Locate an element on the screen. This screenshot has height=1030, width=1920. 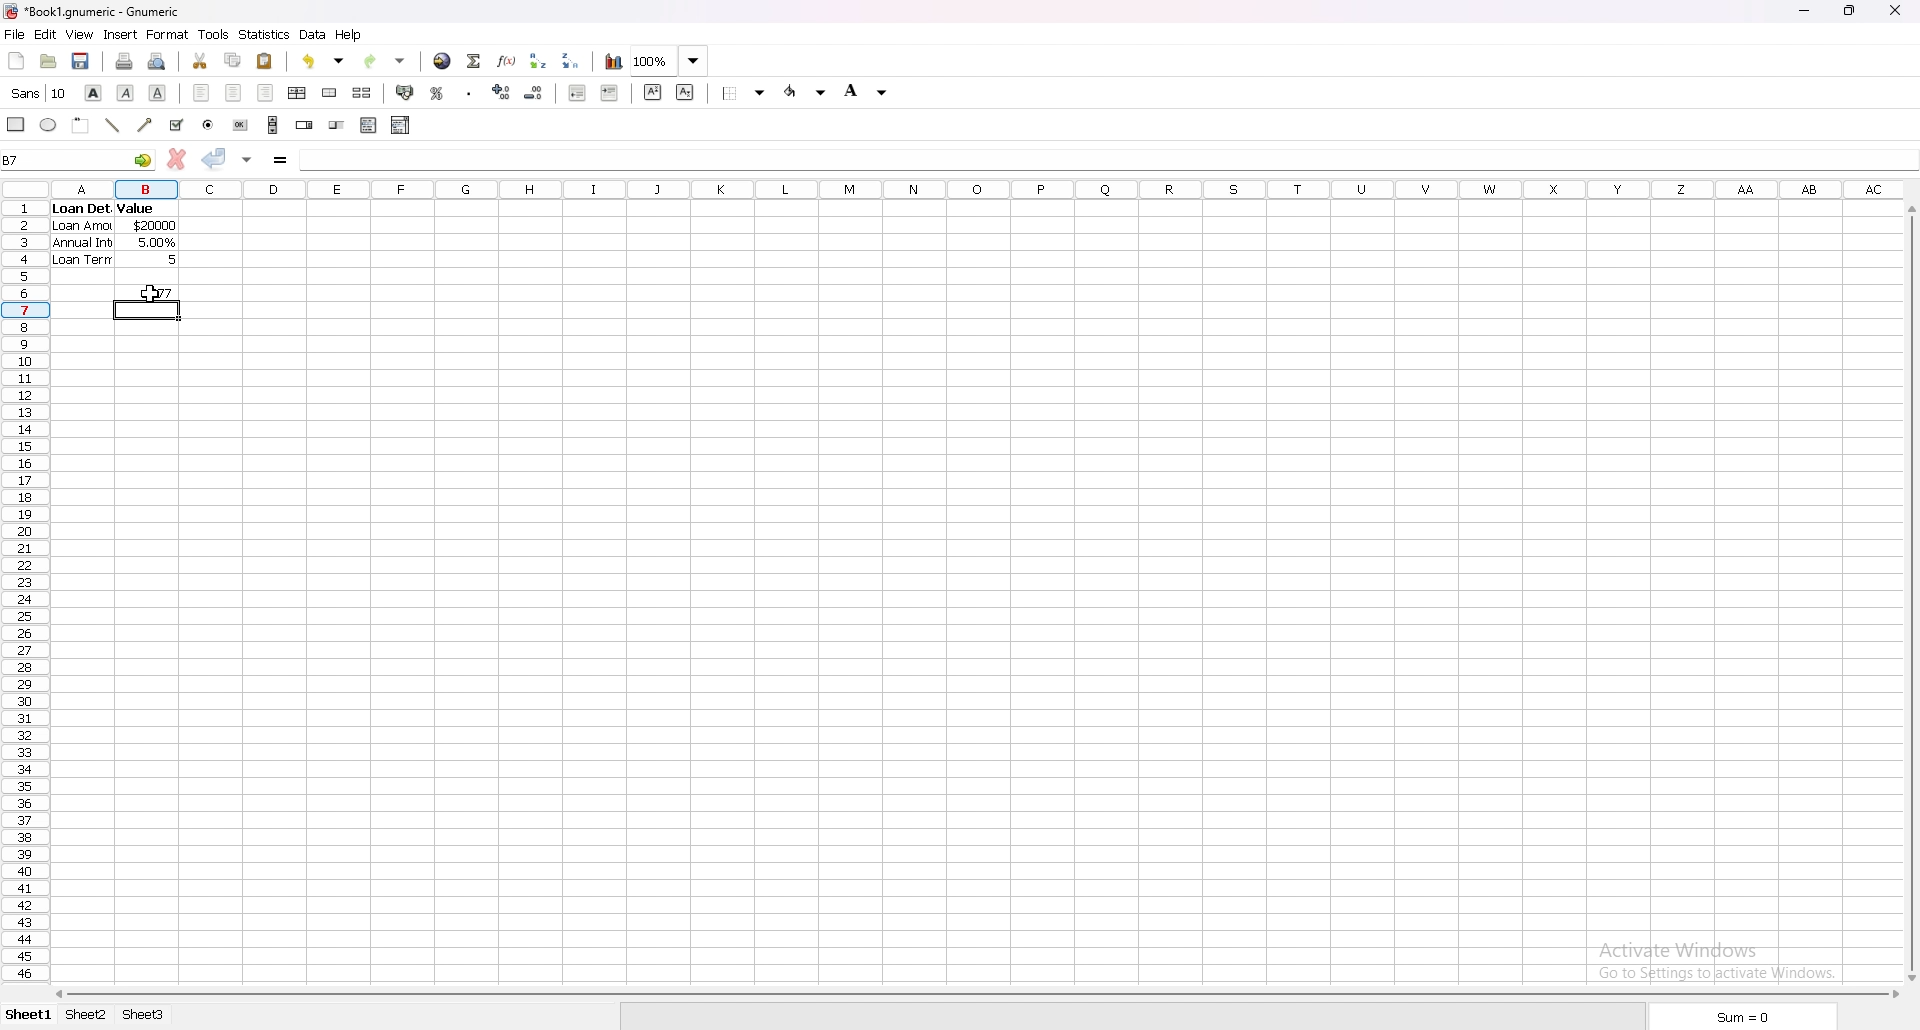
cursor is located at coordinates (148, 296).